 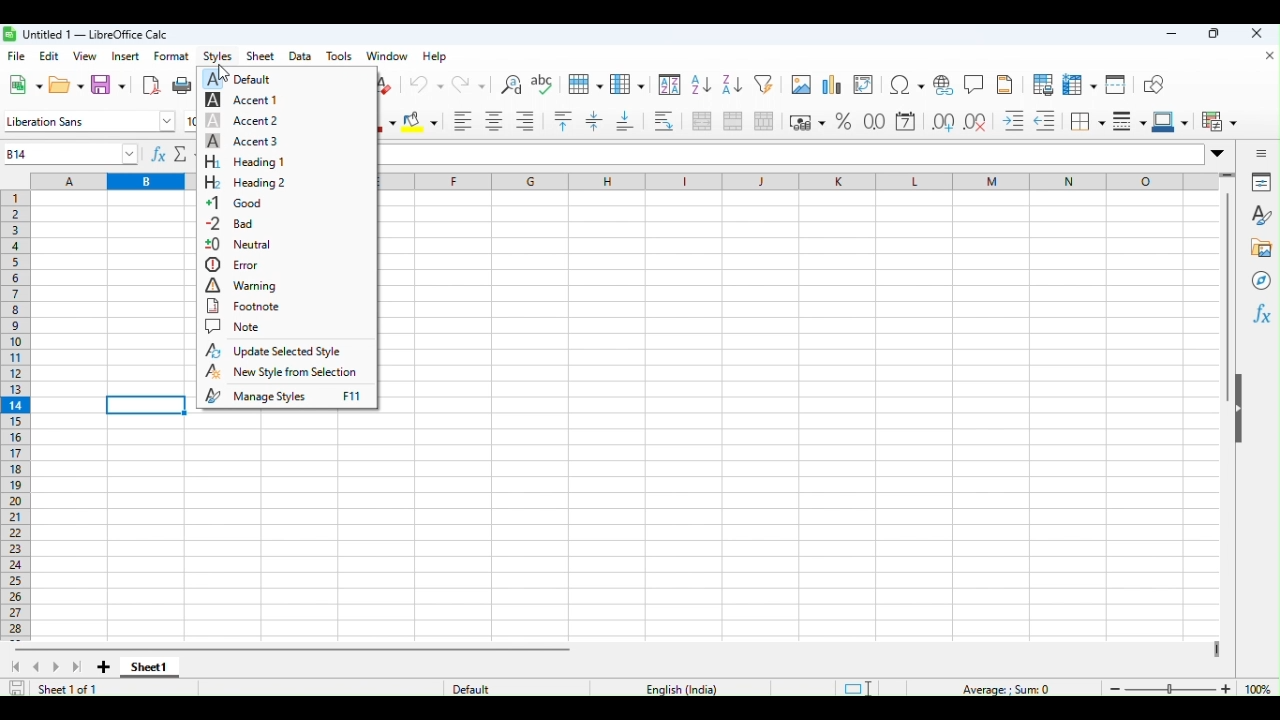 What do you see at coordinates (866, 85) in the screenshot?
I see `Insert pivot table` at bounding box center [866, 85].